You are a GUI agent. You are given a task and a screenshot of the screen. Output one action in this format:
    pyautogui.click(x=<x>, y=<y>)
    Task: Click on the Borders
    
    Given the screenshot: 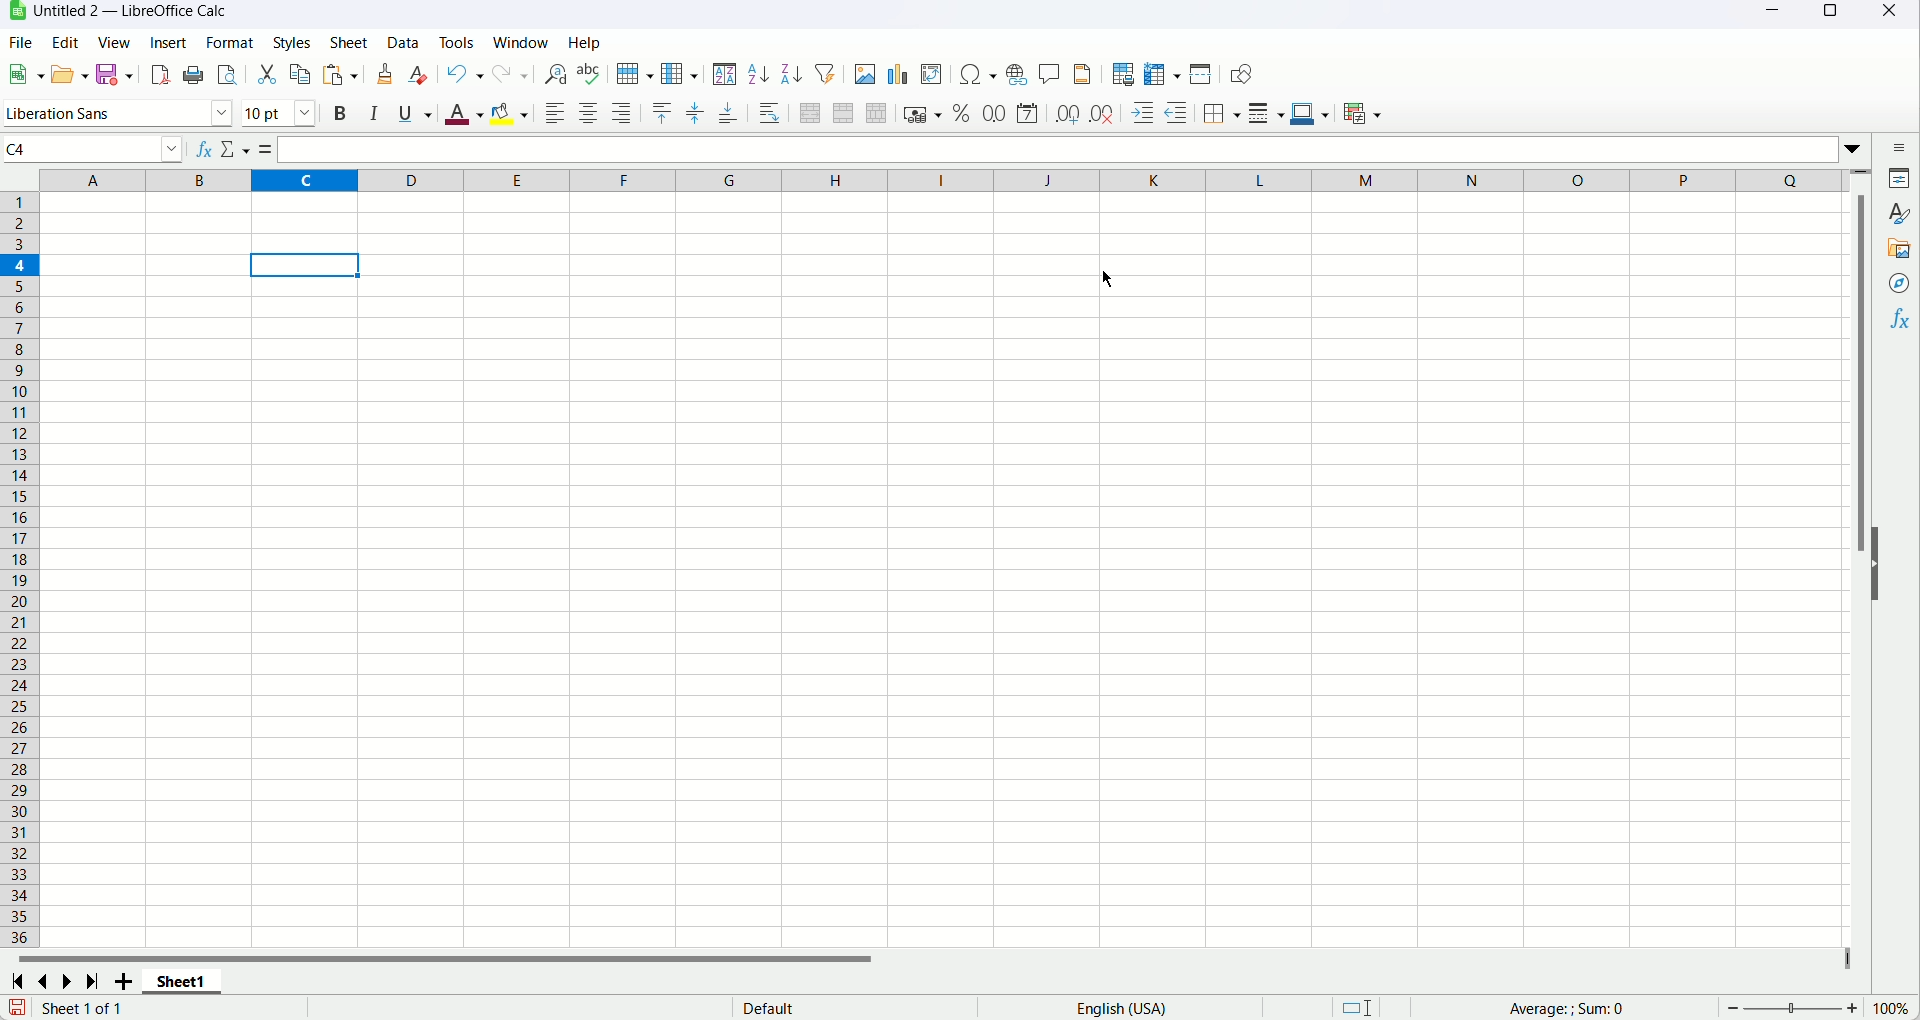 What is the action you would take?
    pyautogui.click(x=1223, y=113)
    